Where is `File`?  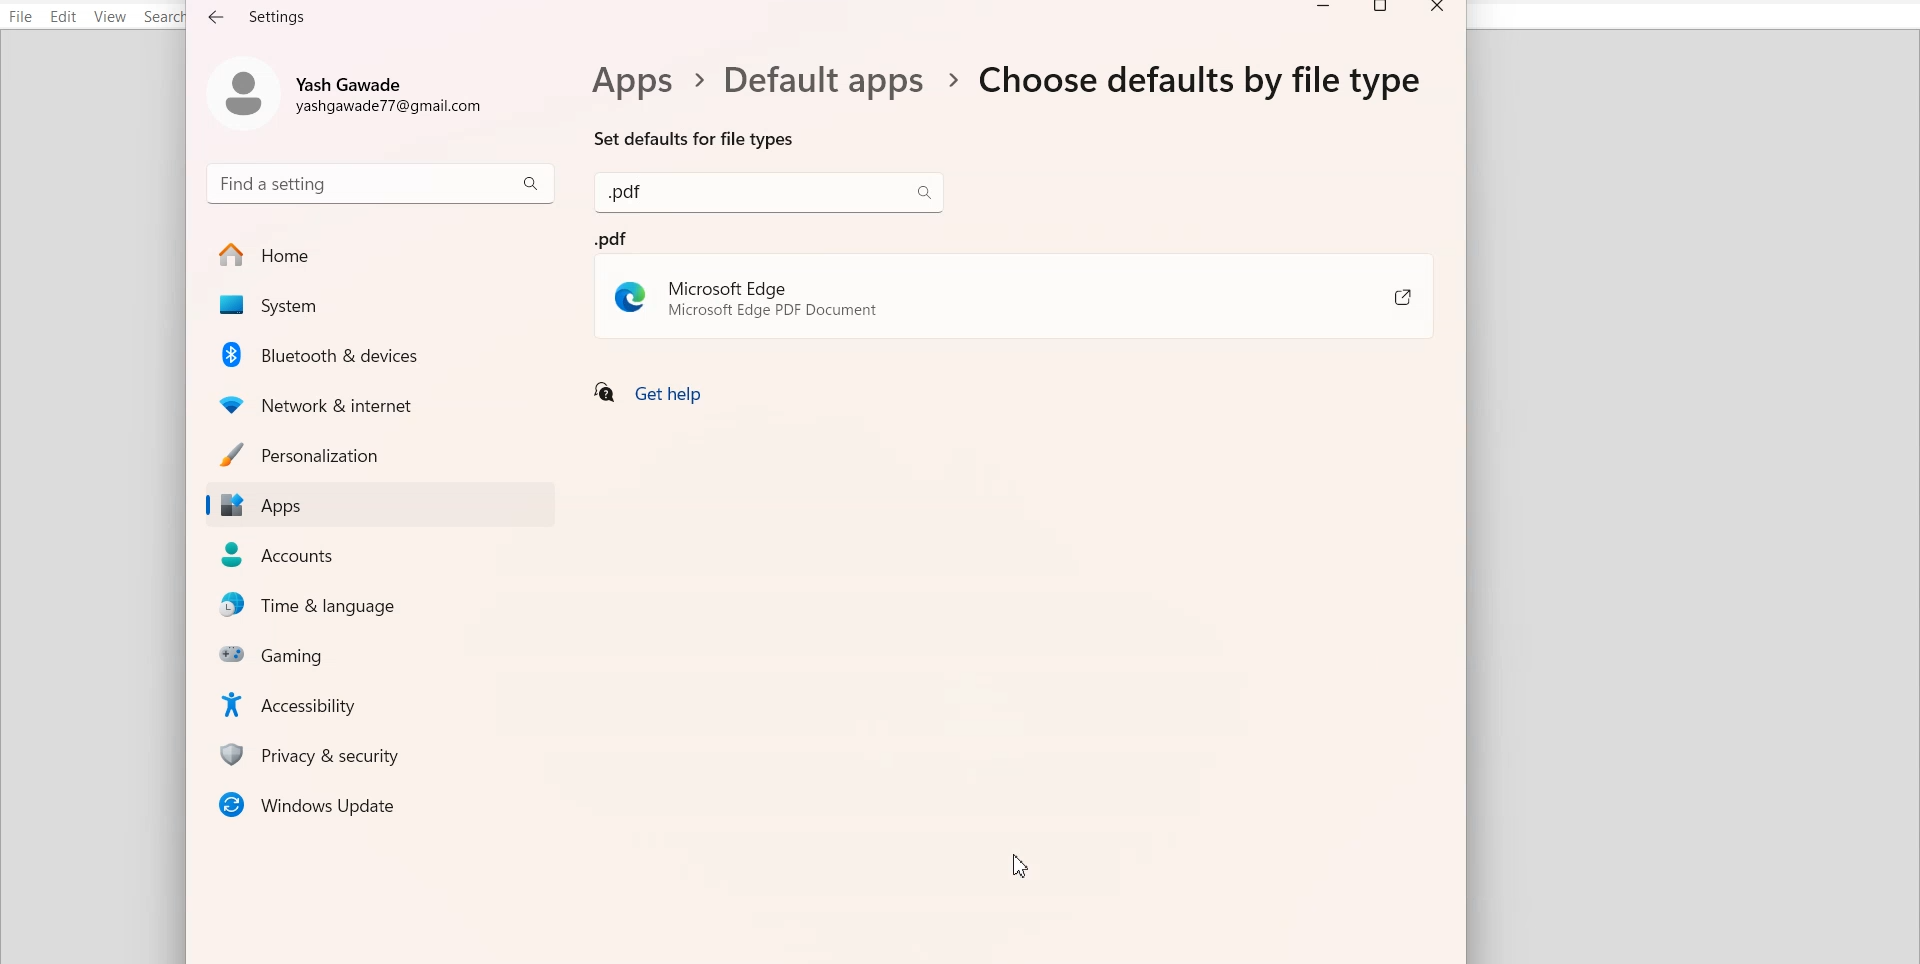 File is located at coordinates (21, 16).